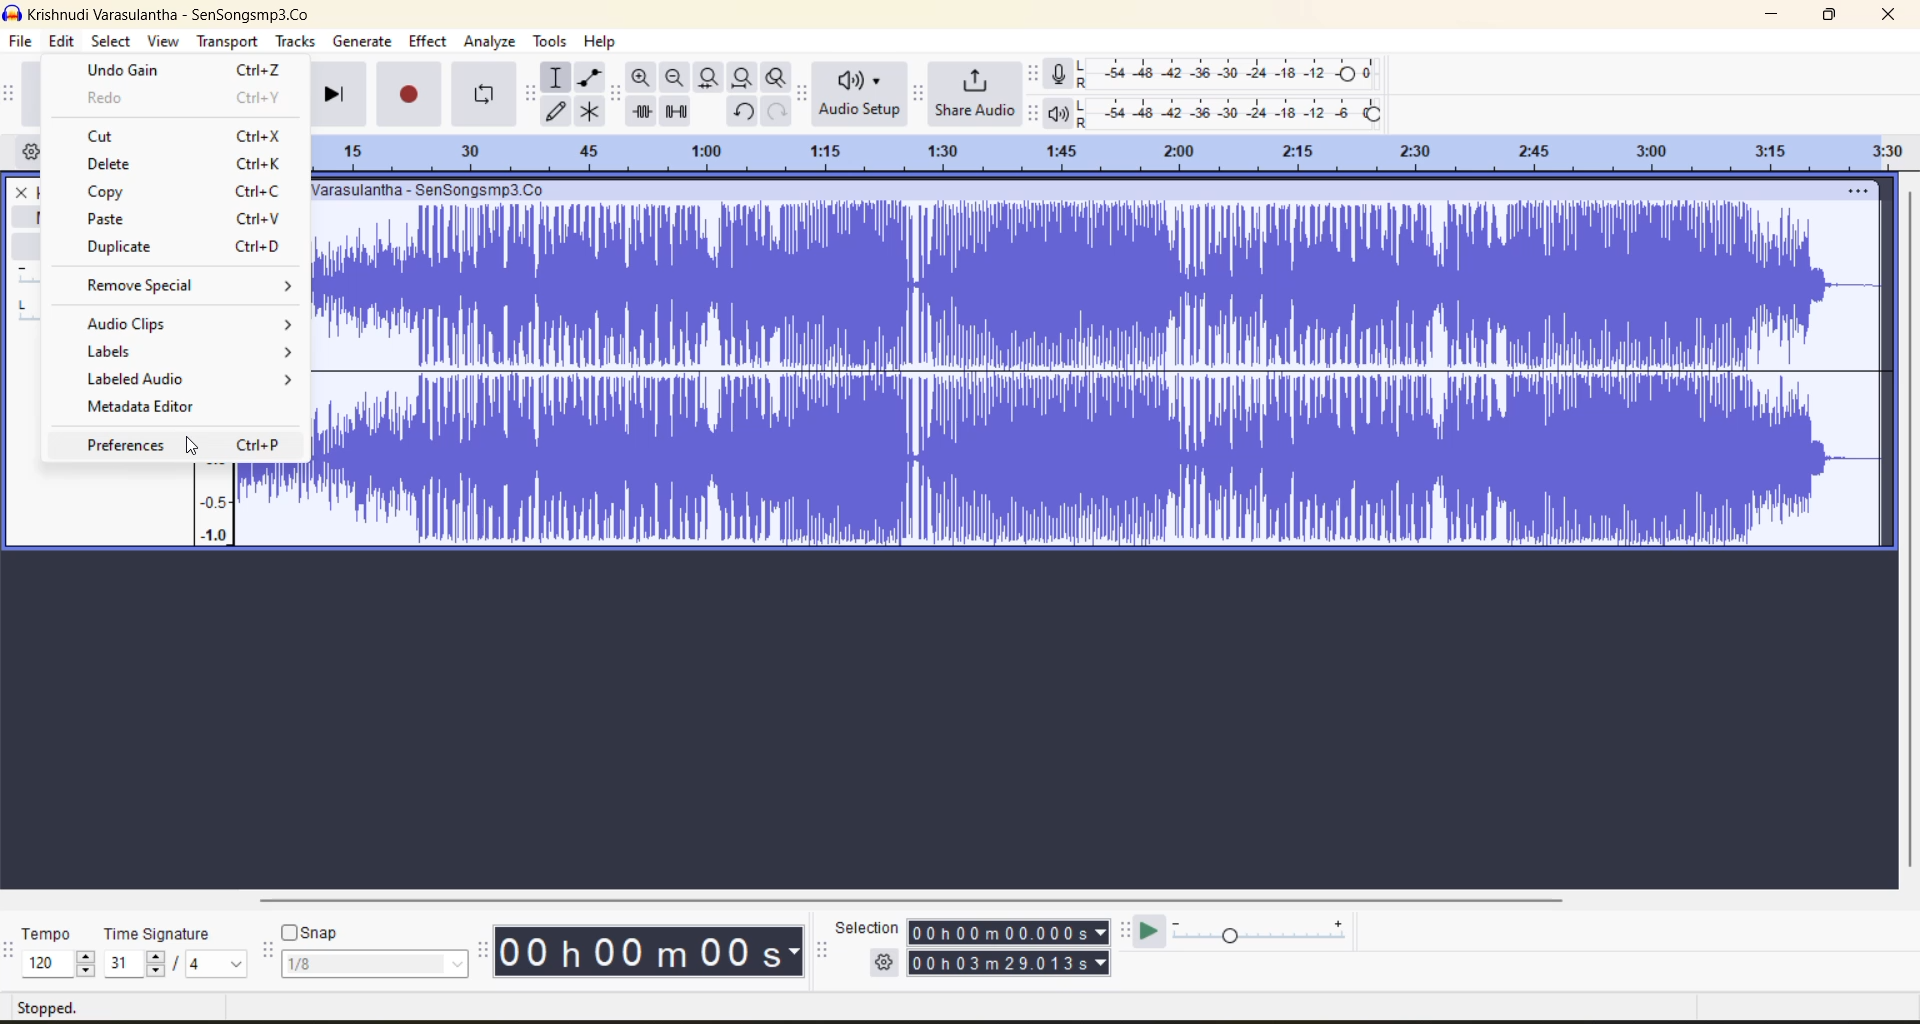 This screenshot has width=1920, height=1024. Describe the element at coordinates (29, 150) in the screenshot. I see `timeline options` at that location.